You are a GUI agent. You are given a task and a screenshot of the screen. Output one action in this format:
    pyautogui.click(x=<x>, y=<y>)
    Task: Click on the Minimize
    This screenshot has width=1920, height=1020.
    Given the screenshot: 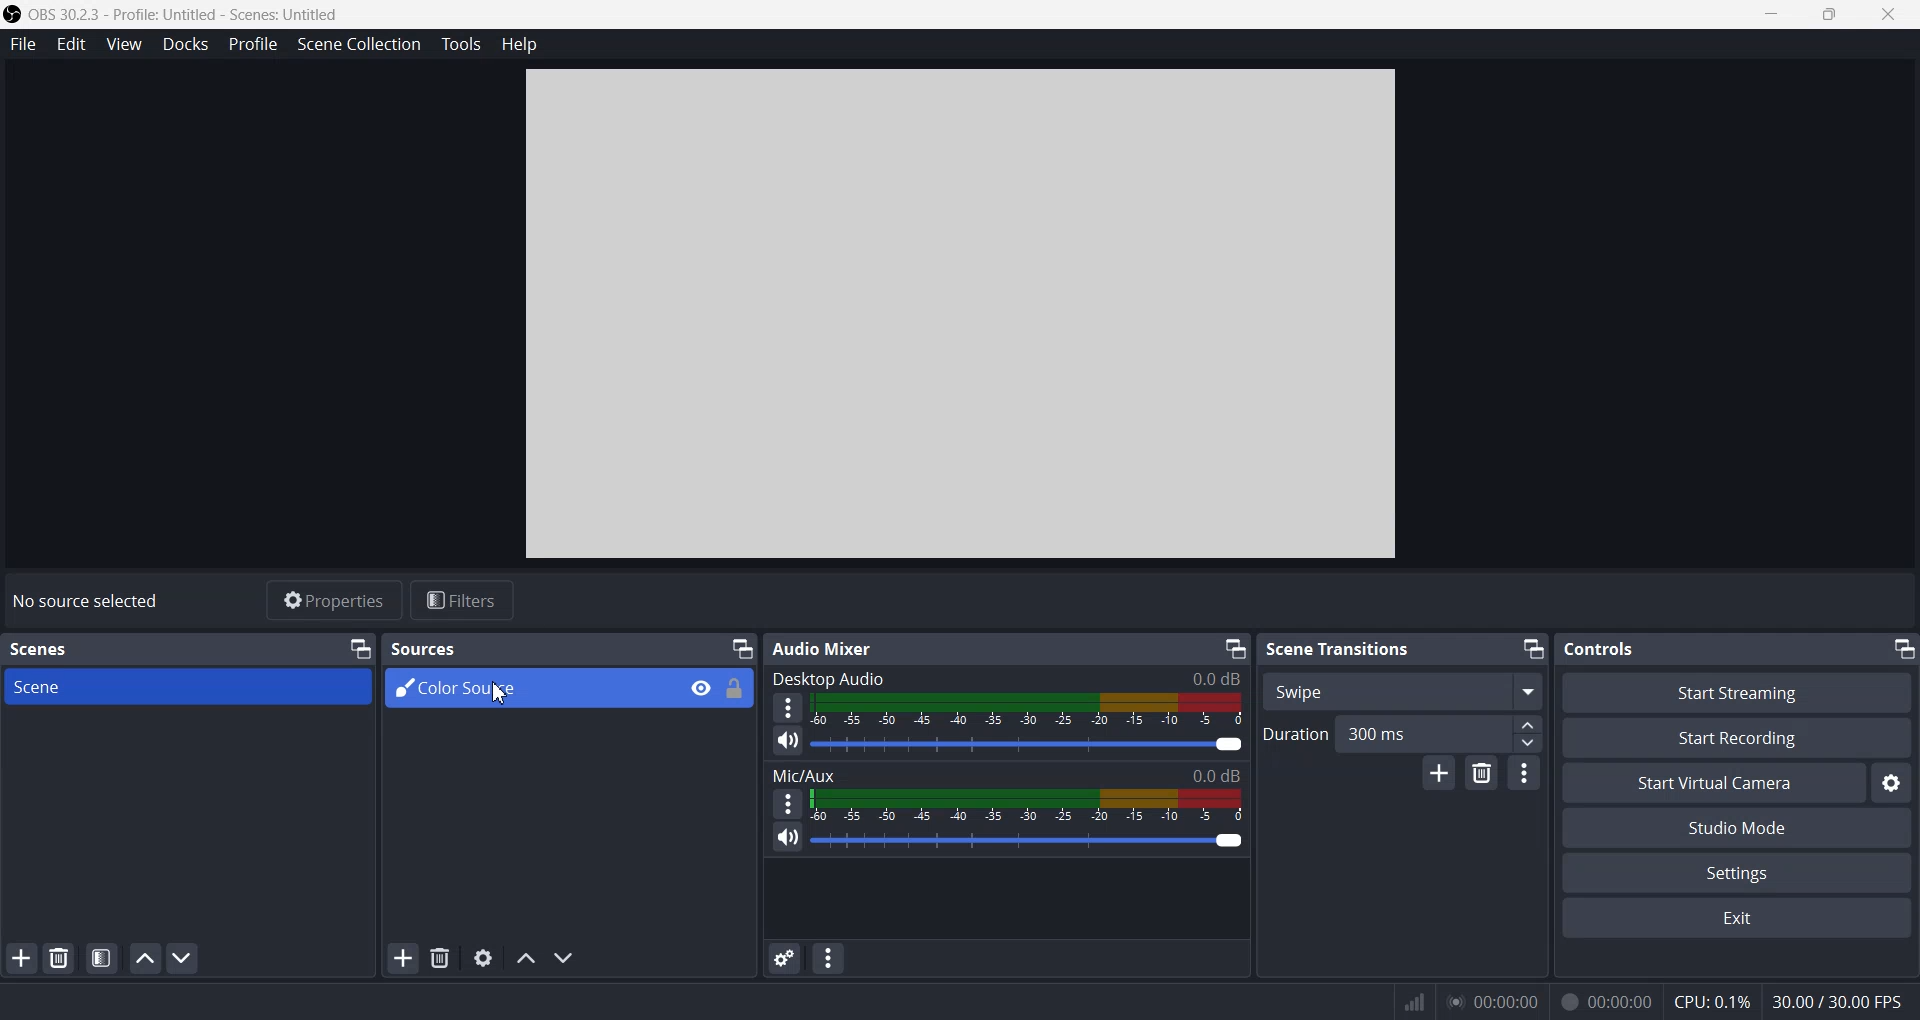 What is the action you would take?
    pyautogui.click(x=1234, y=646)
    